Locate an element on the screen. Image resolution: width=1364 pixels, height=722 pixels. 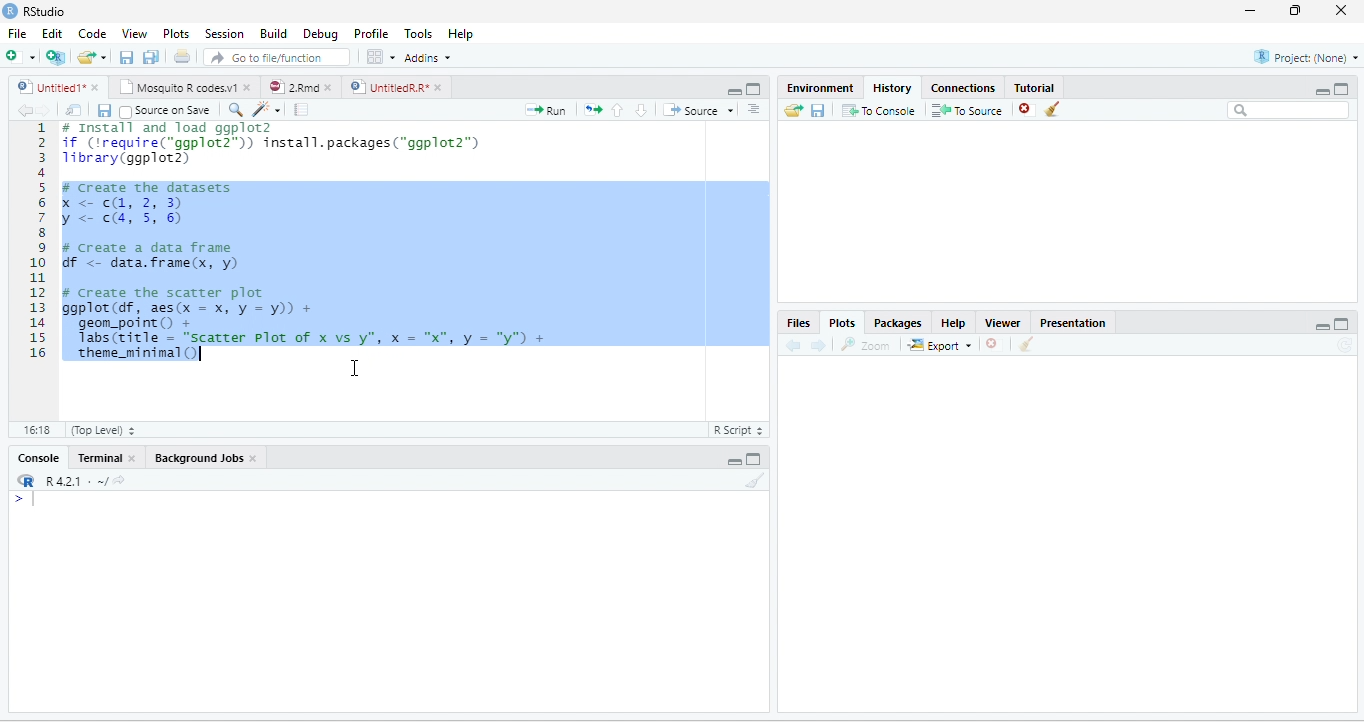
Line numbers is located at coordinates (36, 243).